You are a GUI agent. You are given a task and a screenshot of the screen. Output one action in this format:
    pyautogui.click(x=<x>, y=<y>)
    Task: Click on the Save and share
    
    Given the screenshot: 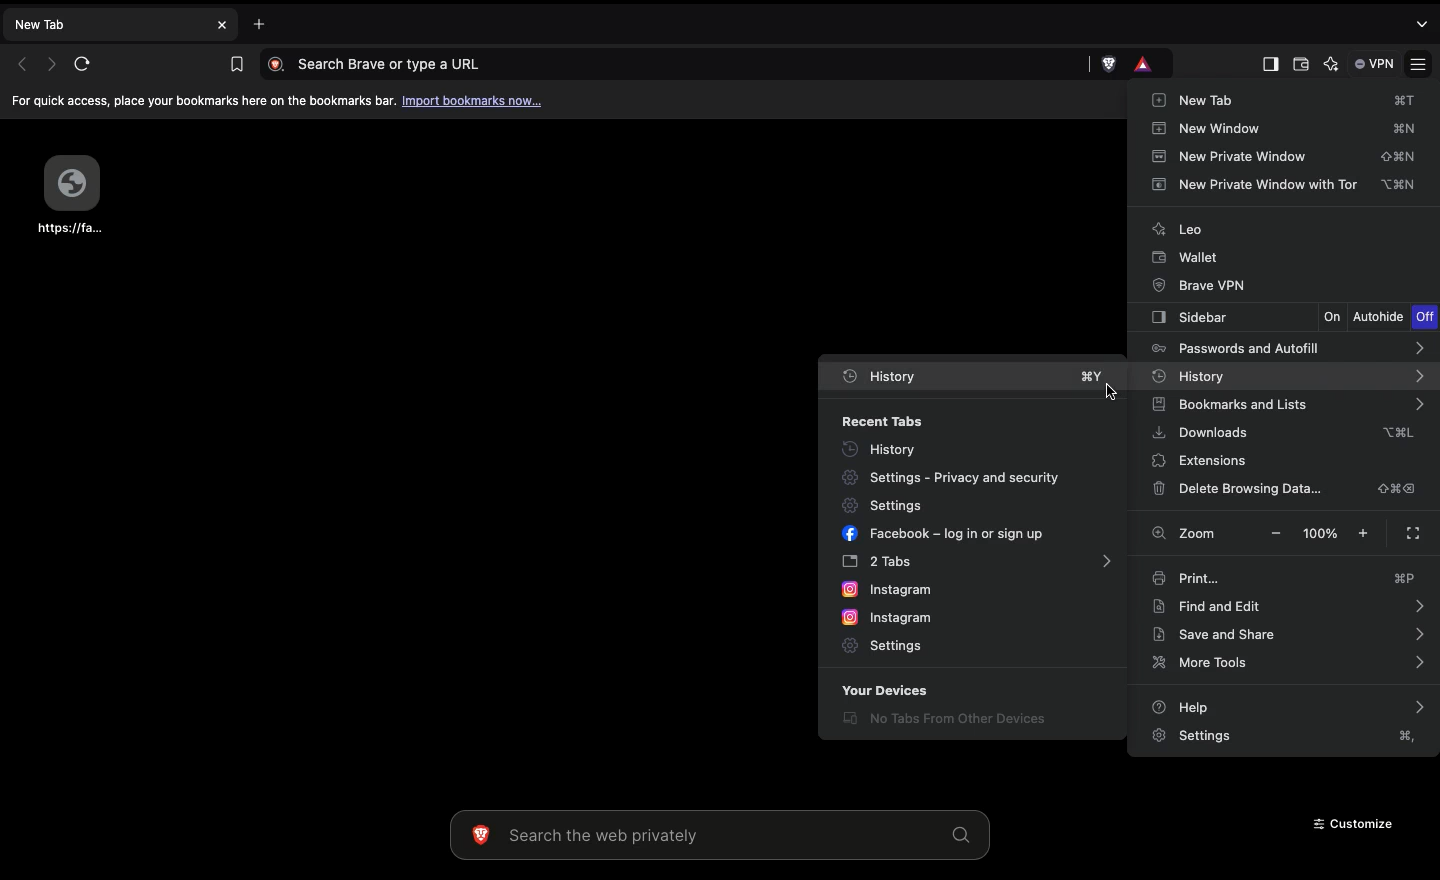 What is the action you would take?
    pyautogui.click(x=1288, y=634)
    